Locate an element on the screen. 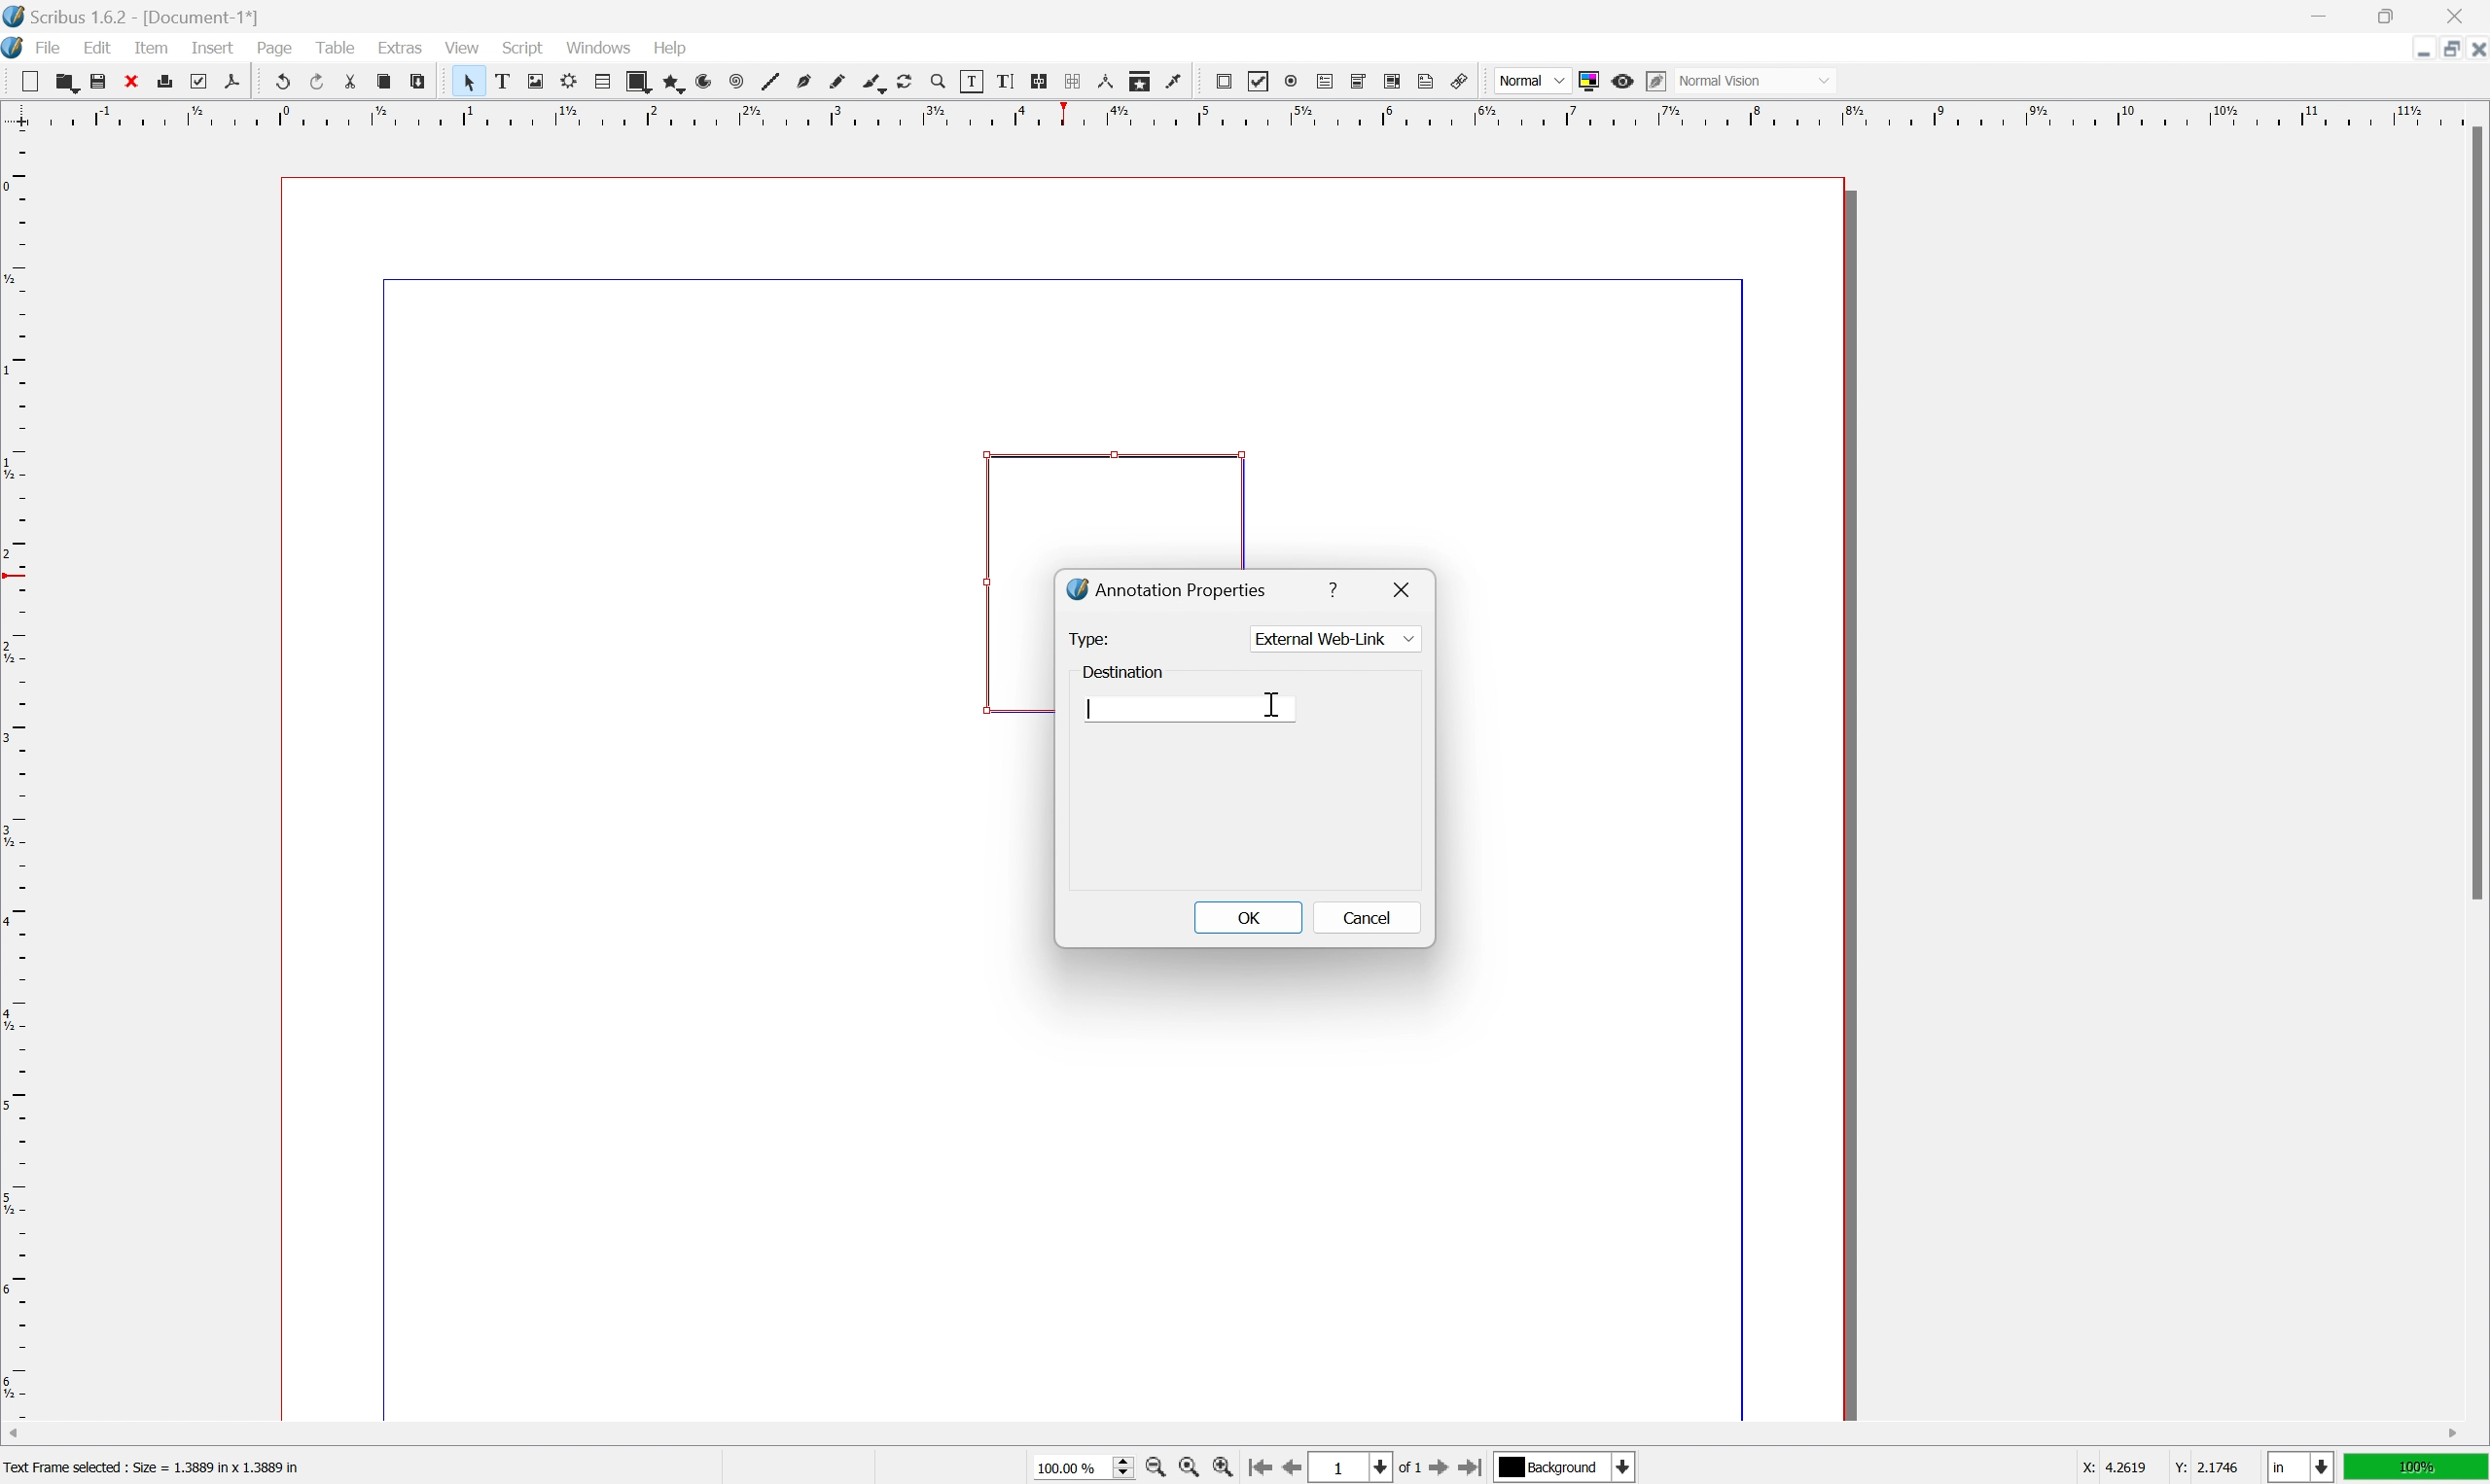  restore down is located at coordinates (2442, 49).